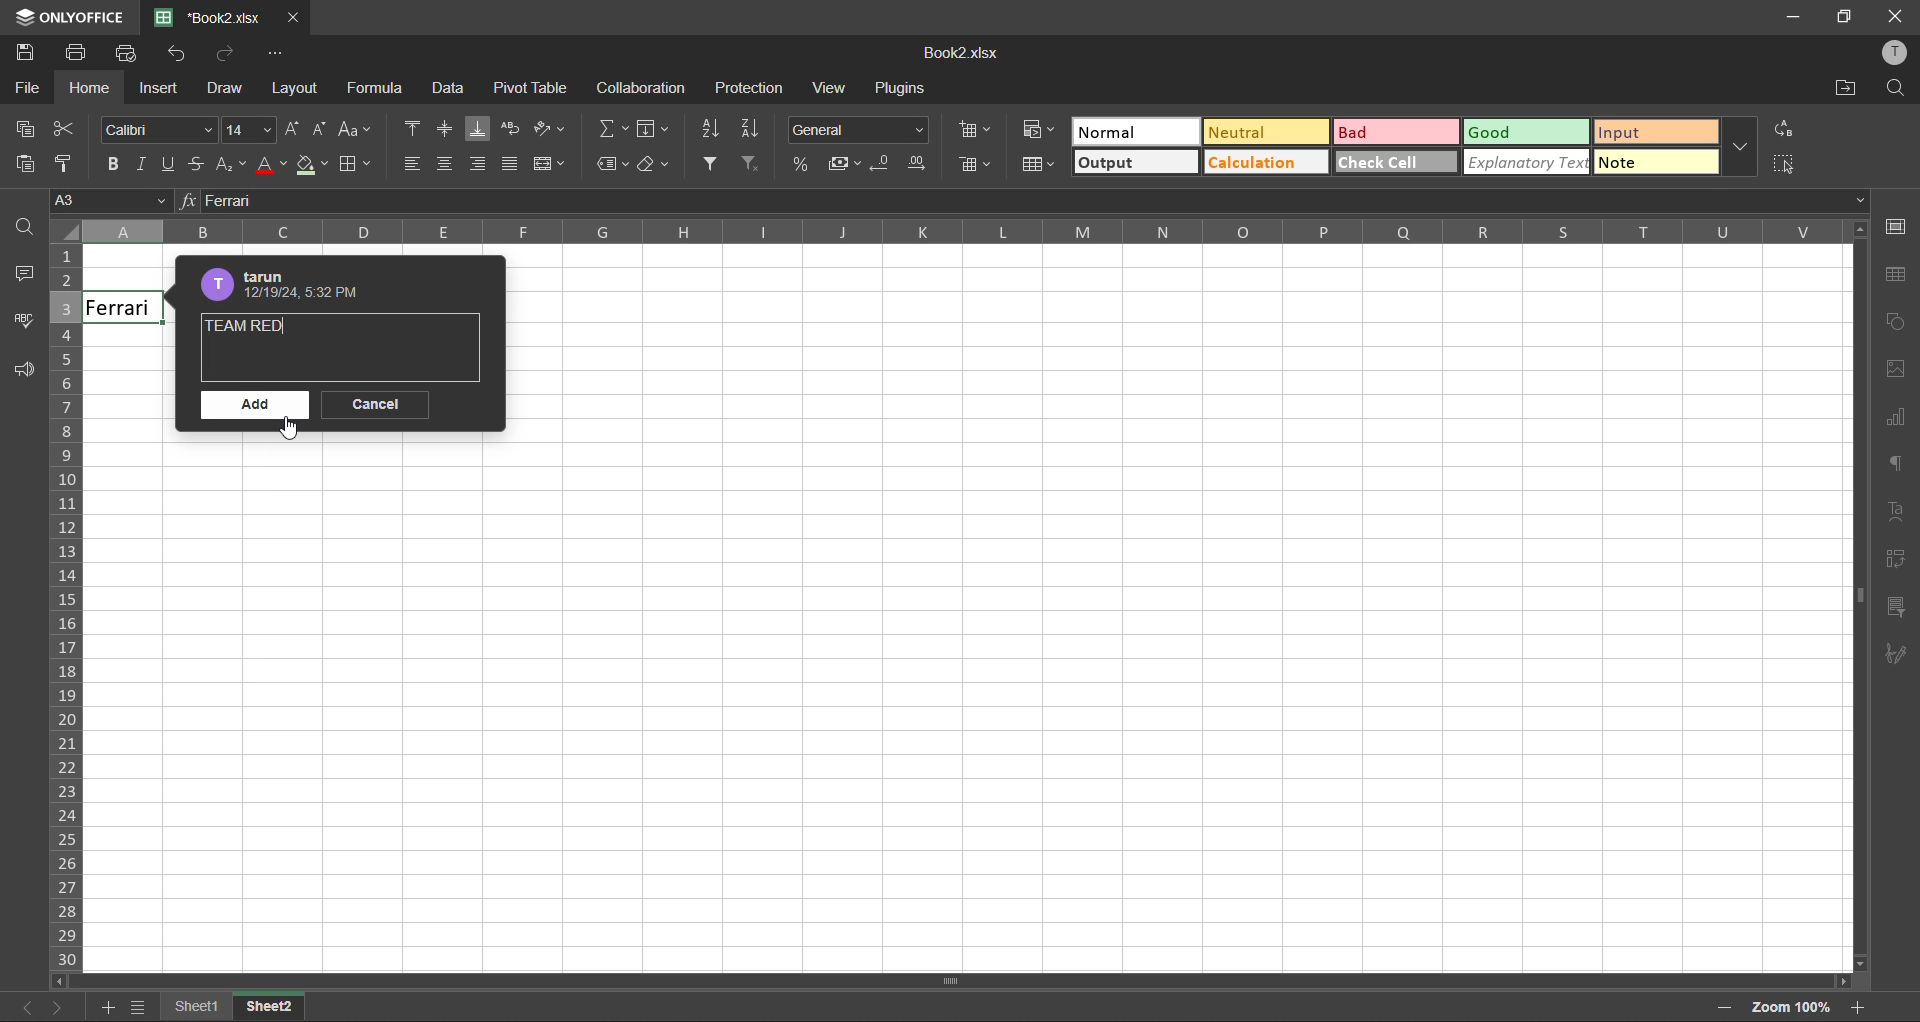  What do you see at coordinates (482, 163) in the screenshot?
I see `align right` at bounding box center [482, 163].